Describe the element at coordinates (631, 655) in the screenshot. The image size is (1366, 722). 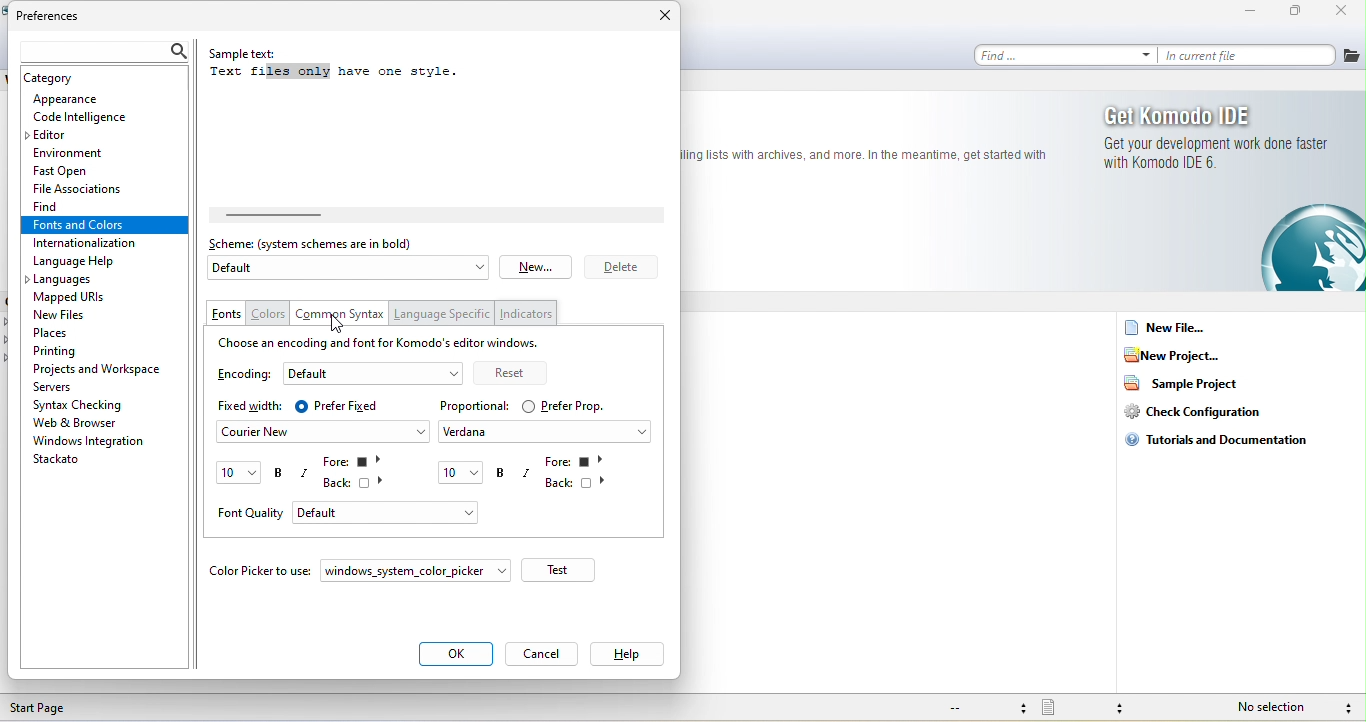
I see `help` at that location.